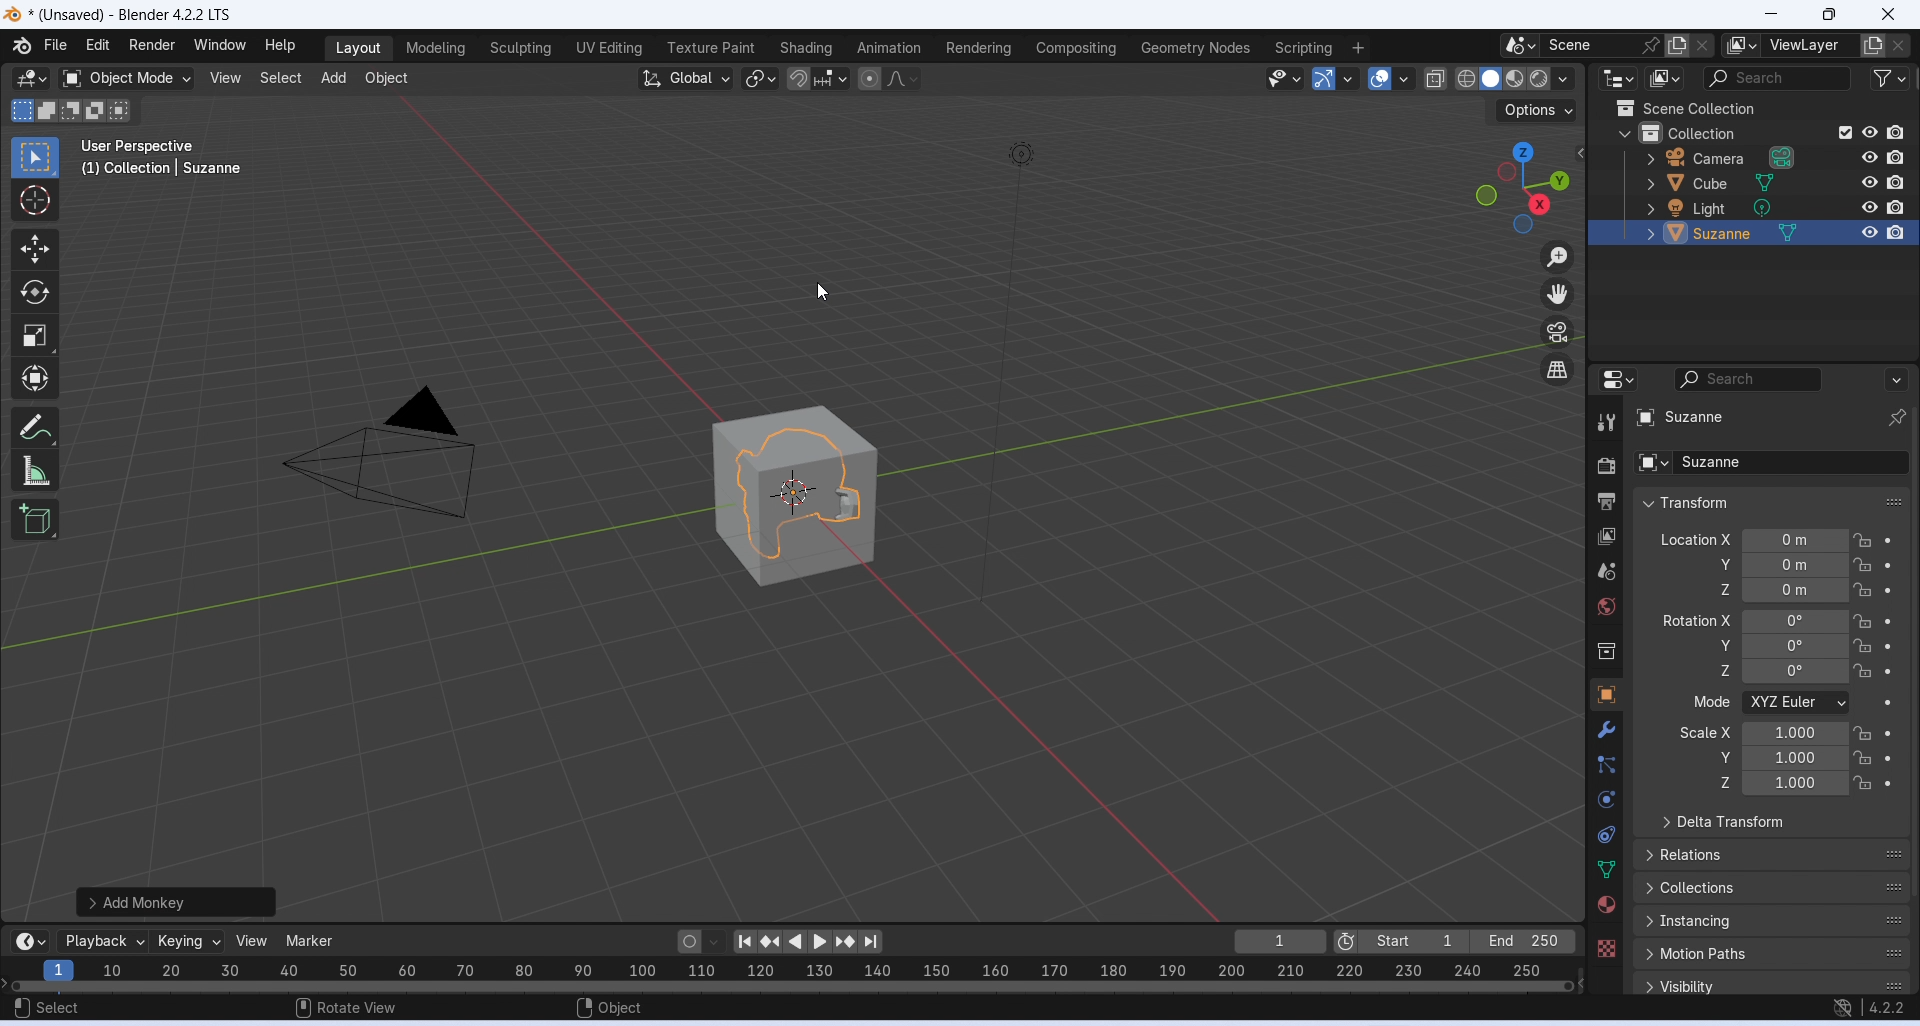  I want to click on show overlay, so click(1379, 77).